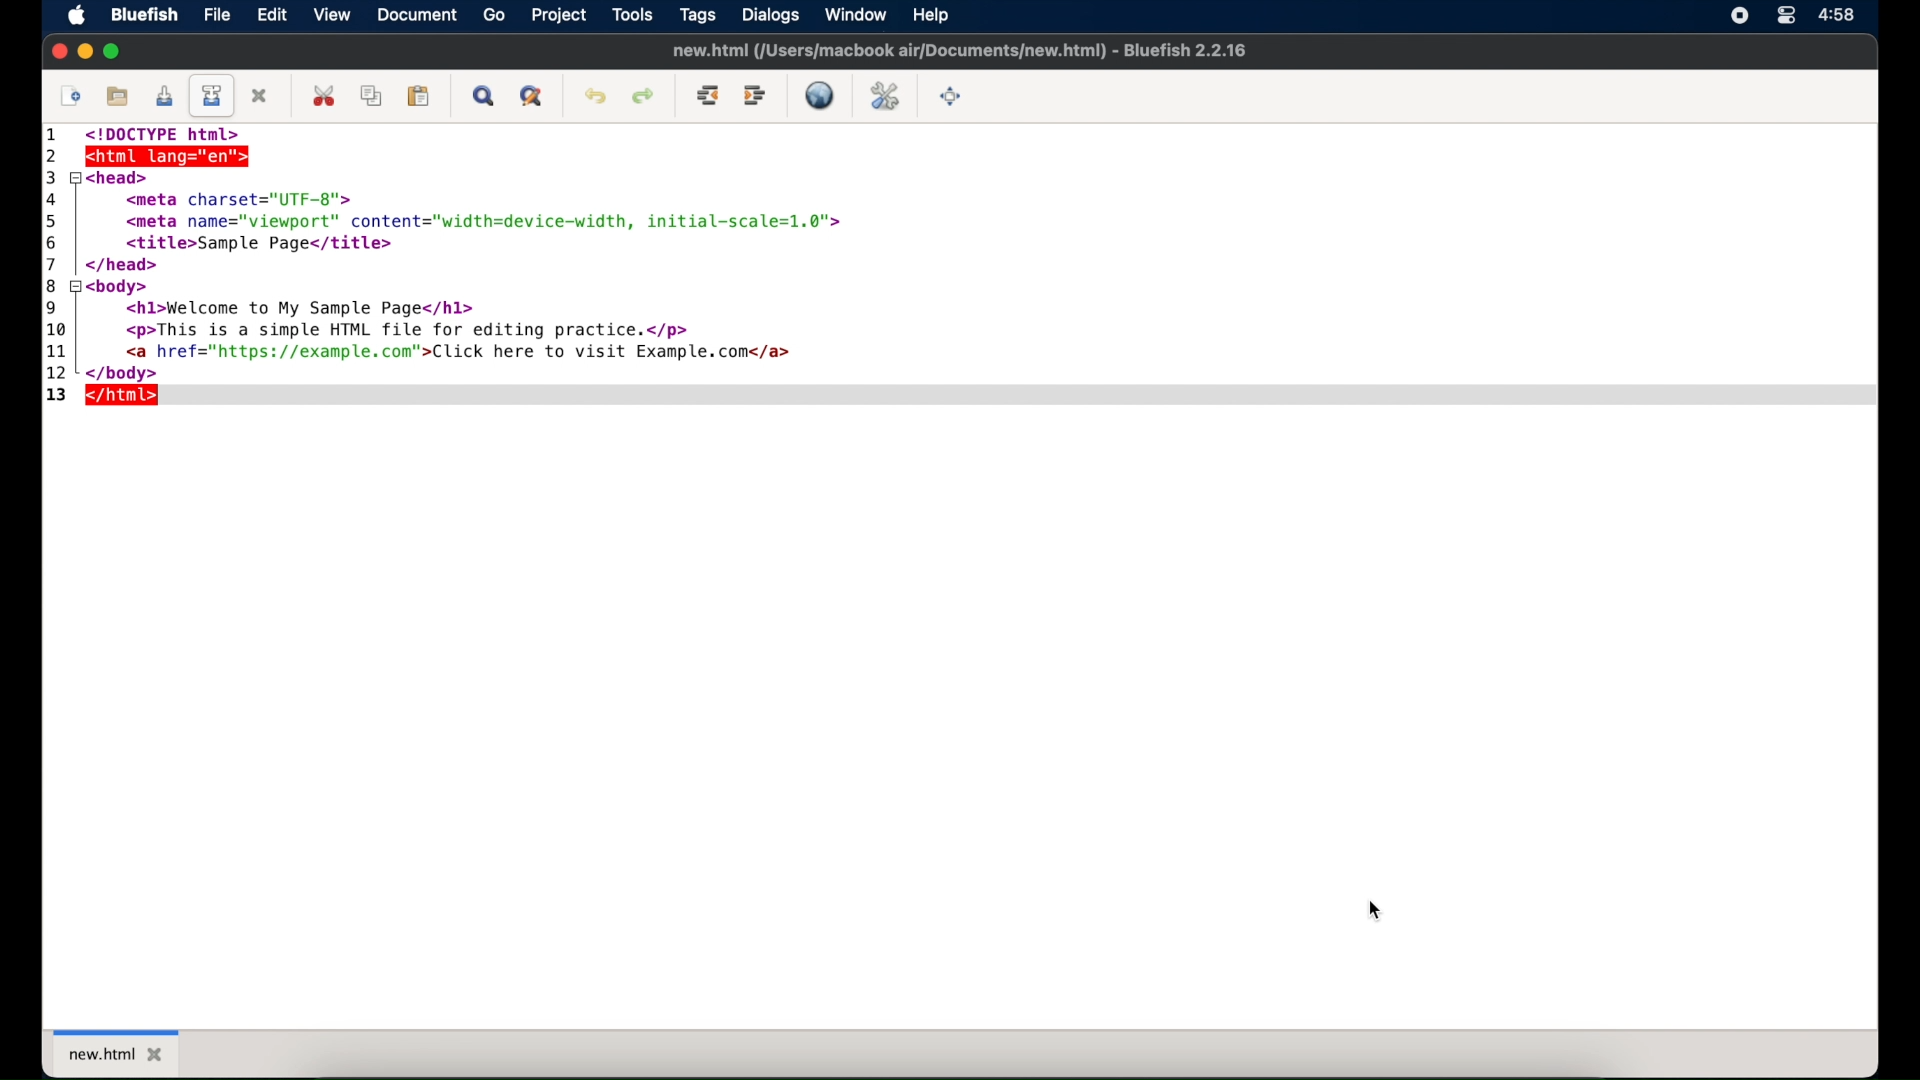 The height and width of the screenshot is (1080, 1920). Describe the element at coordinates (533, 97) in the screenshot. I see `advanced find and replace` at that location.